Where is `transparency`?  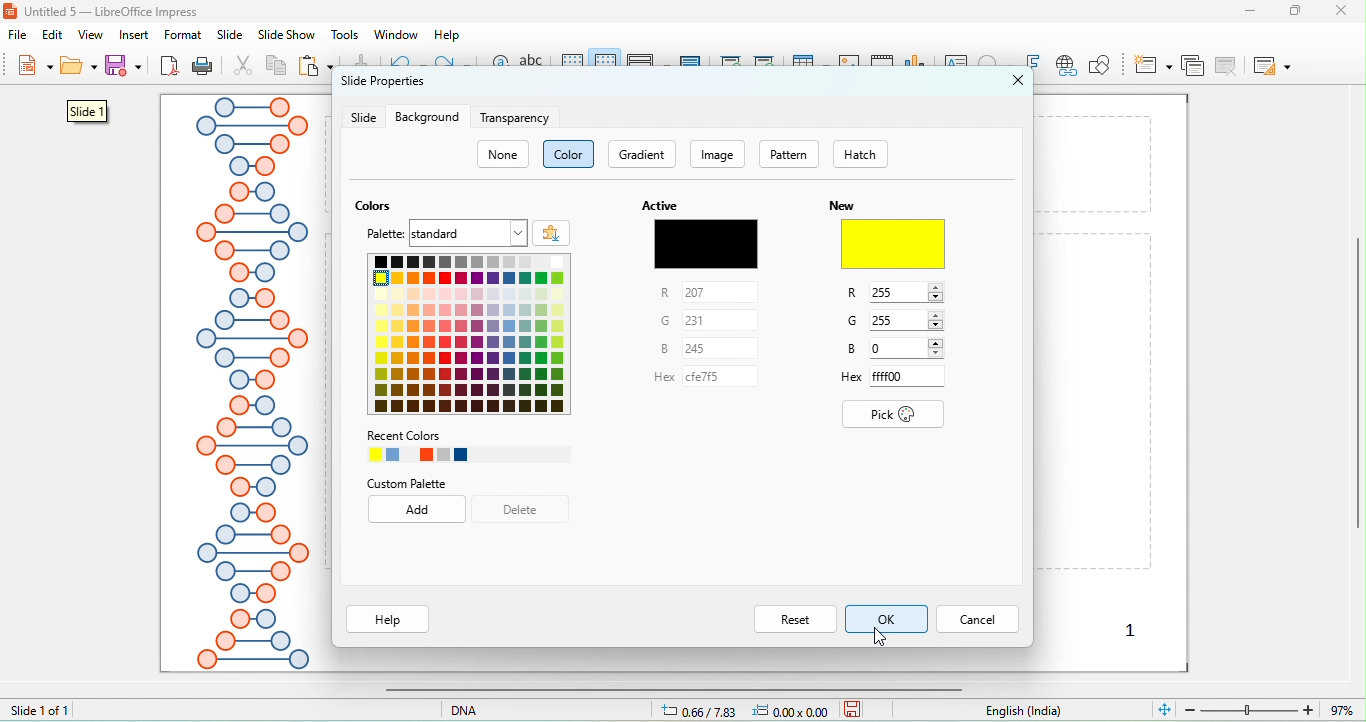 transparency is located at coordinates (517, 118).